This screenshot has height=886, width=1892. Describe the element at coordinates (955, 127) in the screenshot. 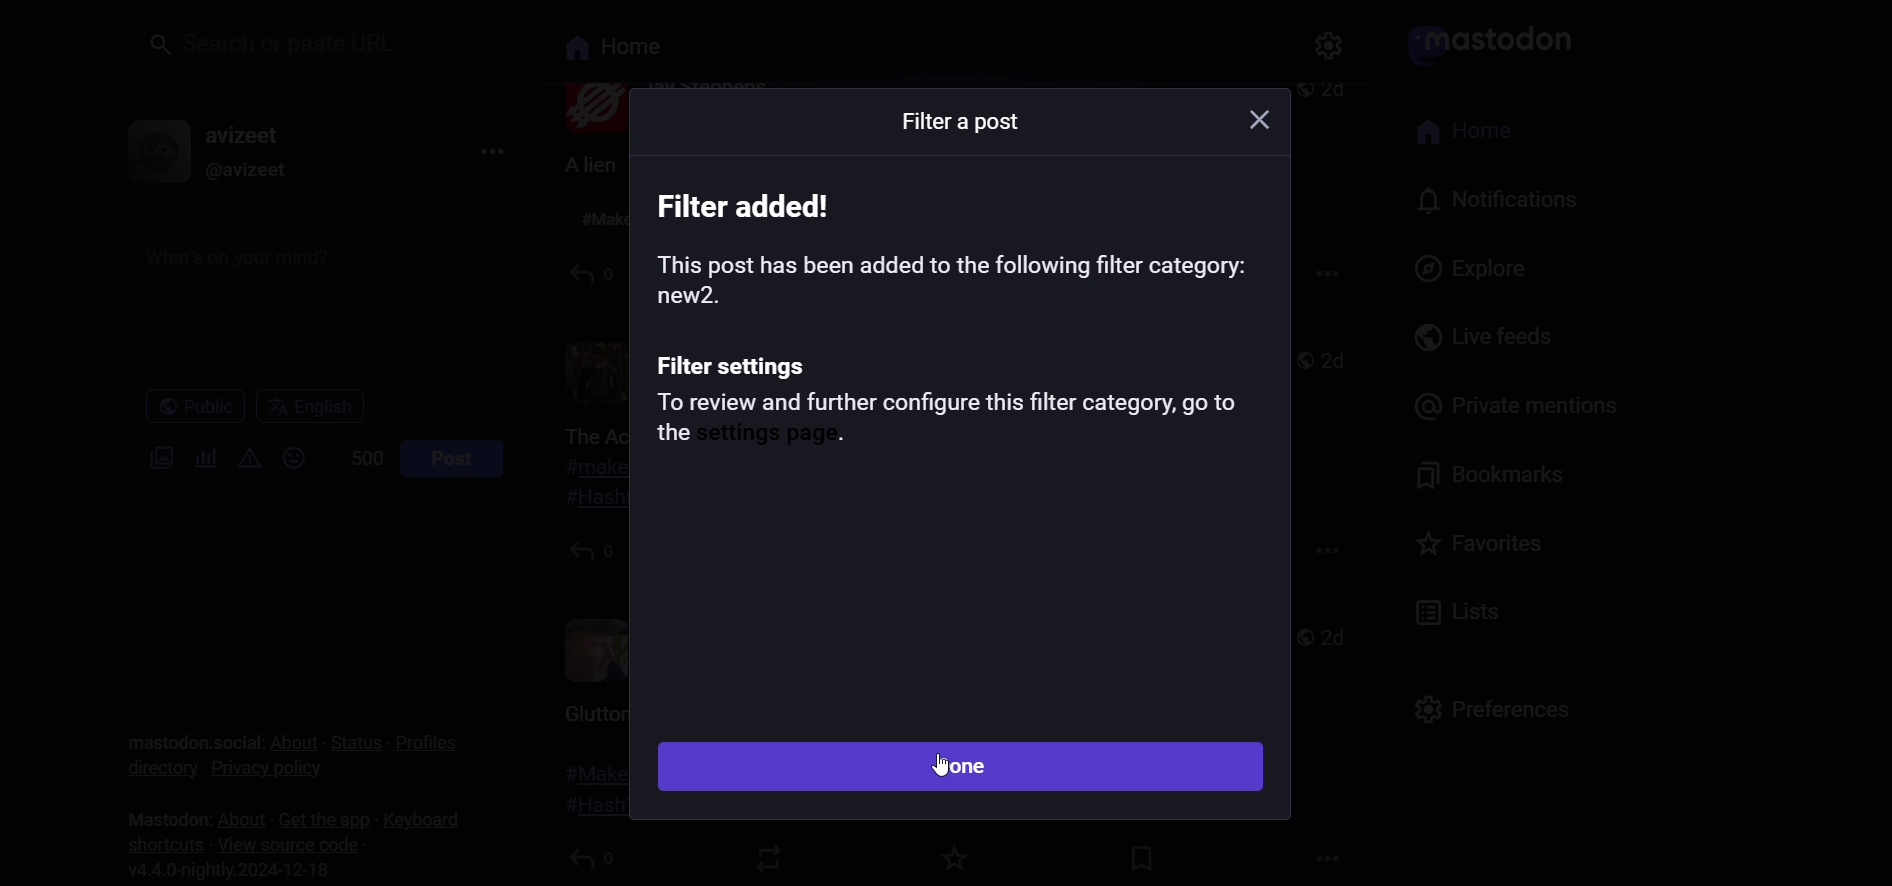

I see `filter a post` at that location.